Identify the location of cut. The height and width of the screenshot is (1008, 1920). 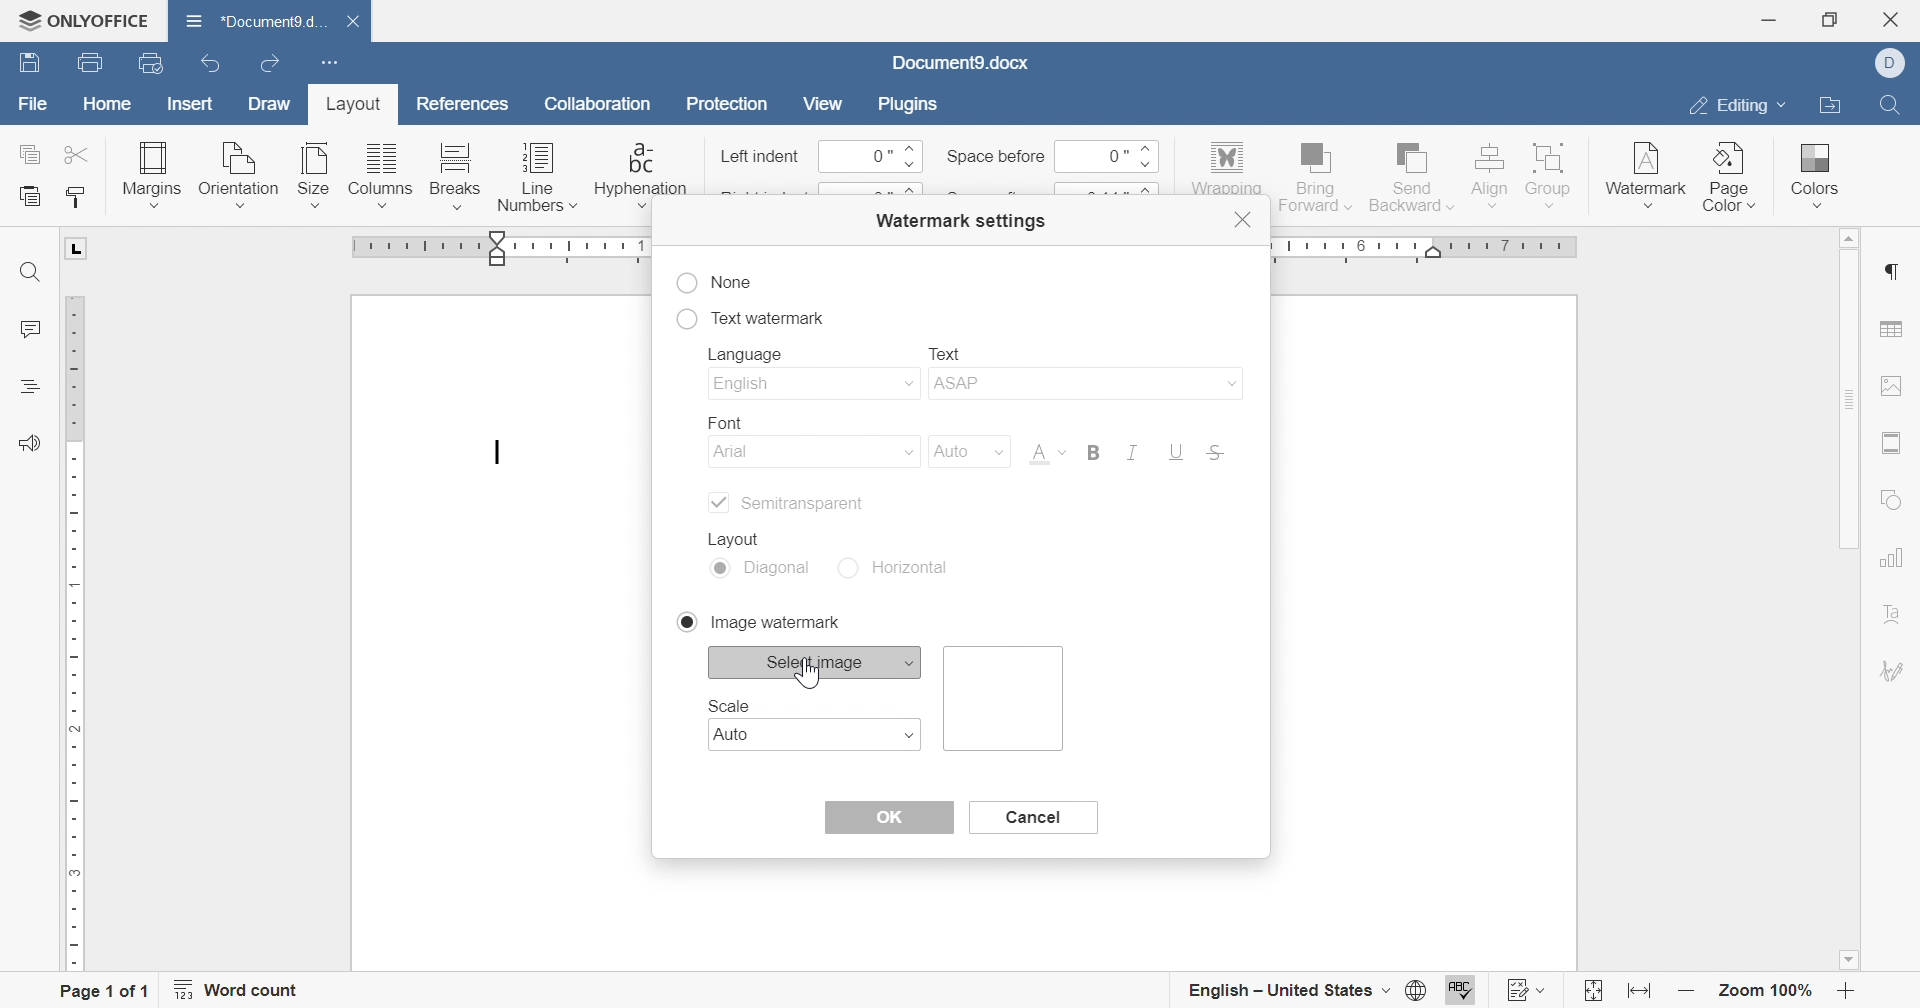
(79, 154).